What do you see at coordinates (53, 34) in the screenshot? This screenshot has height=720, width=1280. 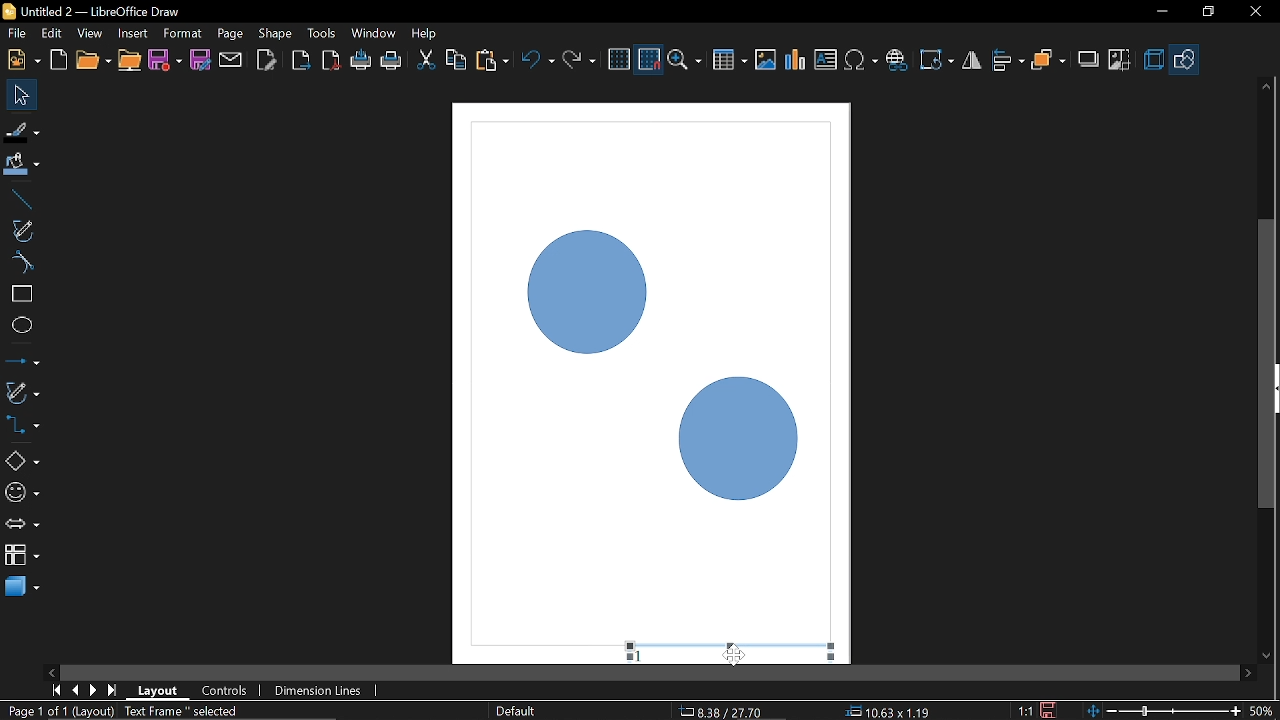 I see `Edit` at bounding box center [53, 34].